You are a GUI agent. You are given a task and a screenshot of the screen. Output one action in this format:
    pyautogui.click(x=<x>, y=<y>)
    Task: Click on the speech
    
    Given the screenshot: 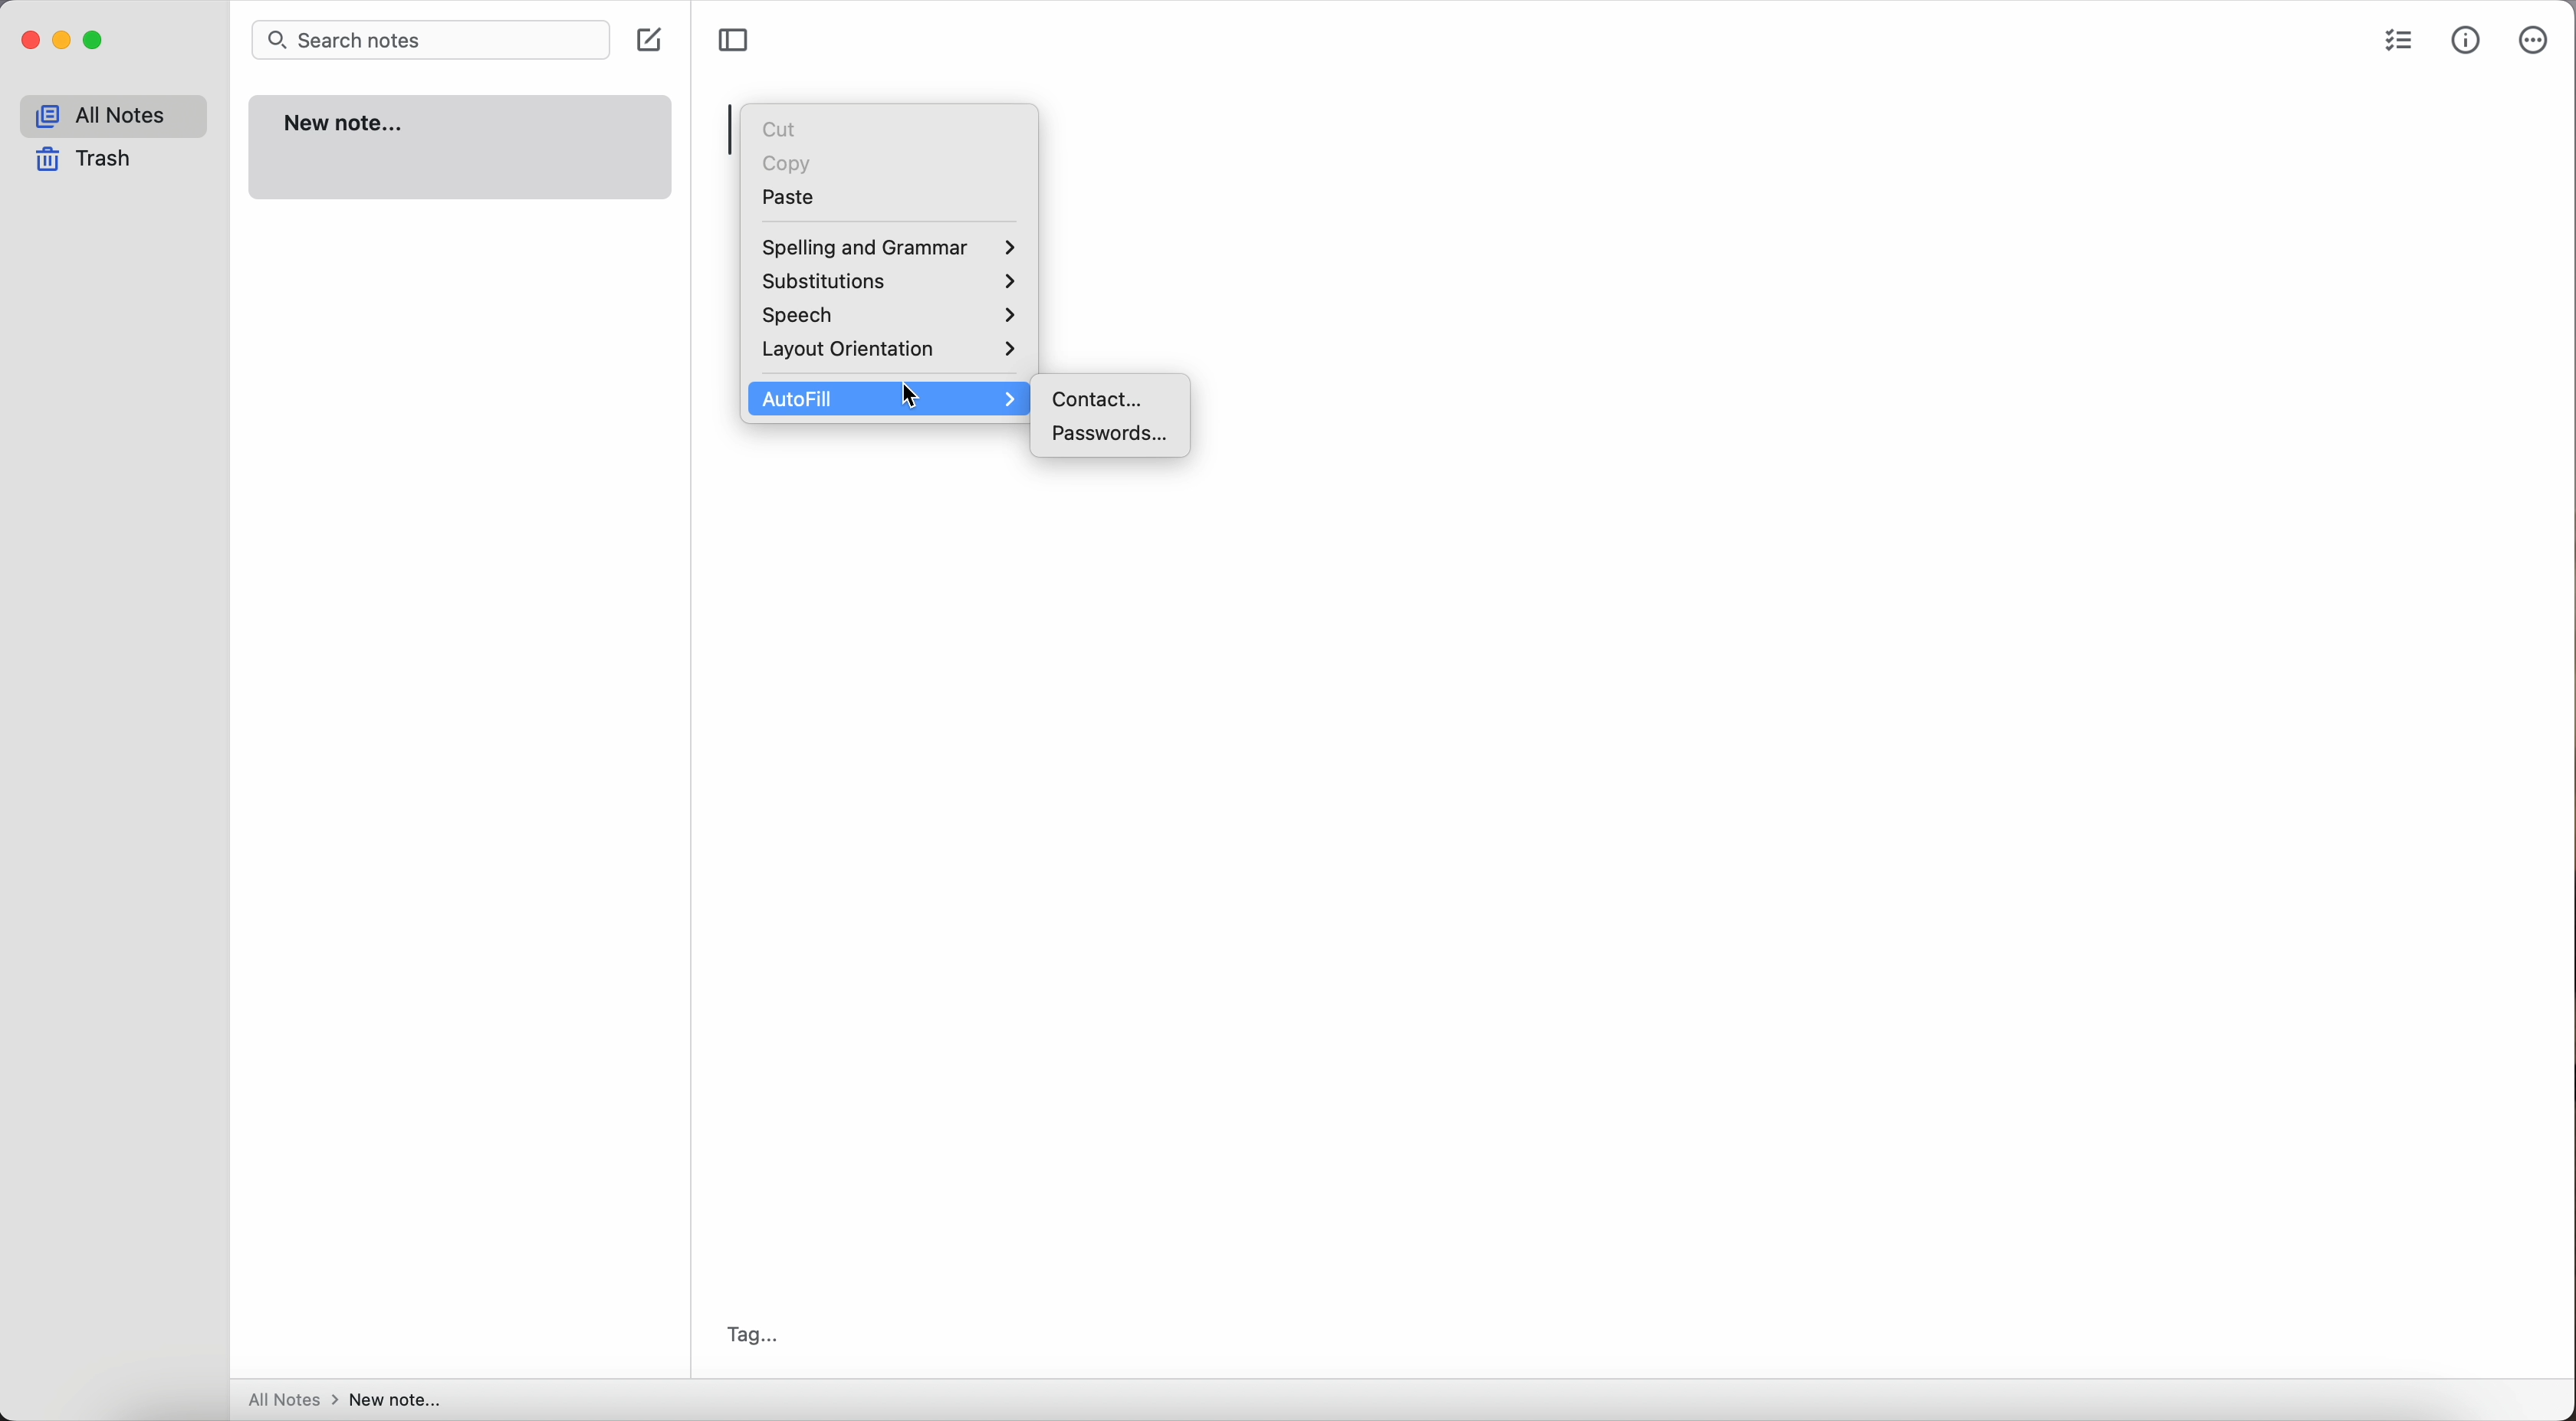 What is the action you would take?
    pyautogui.click(x=892, y=318)
    